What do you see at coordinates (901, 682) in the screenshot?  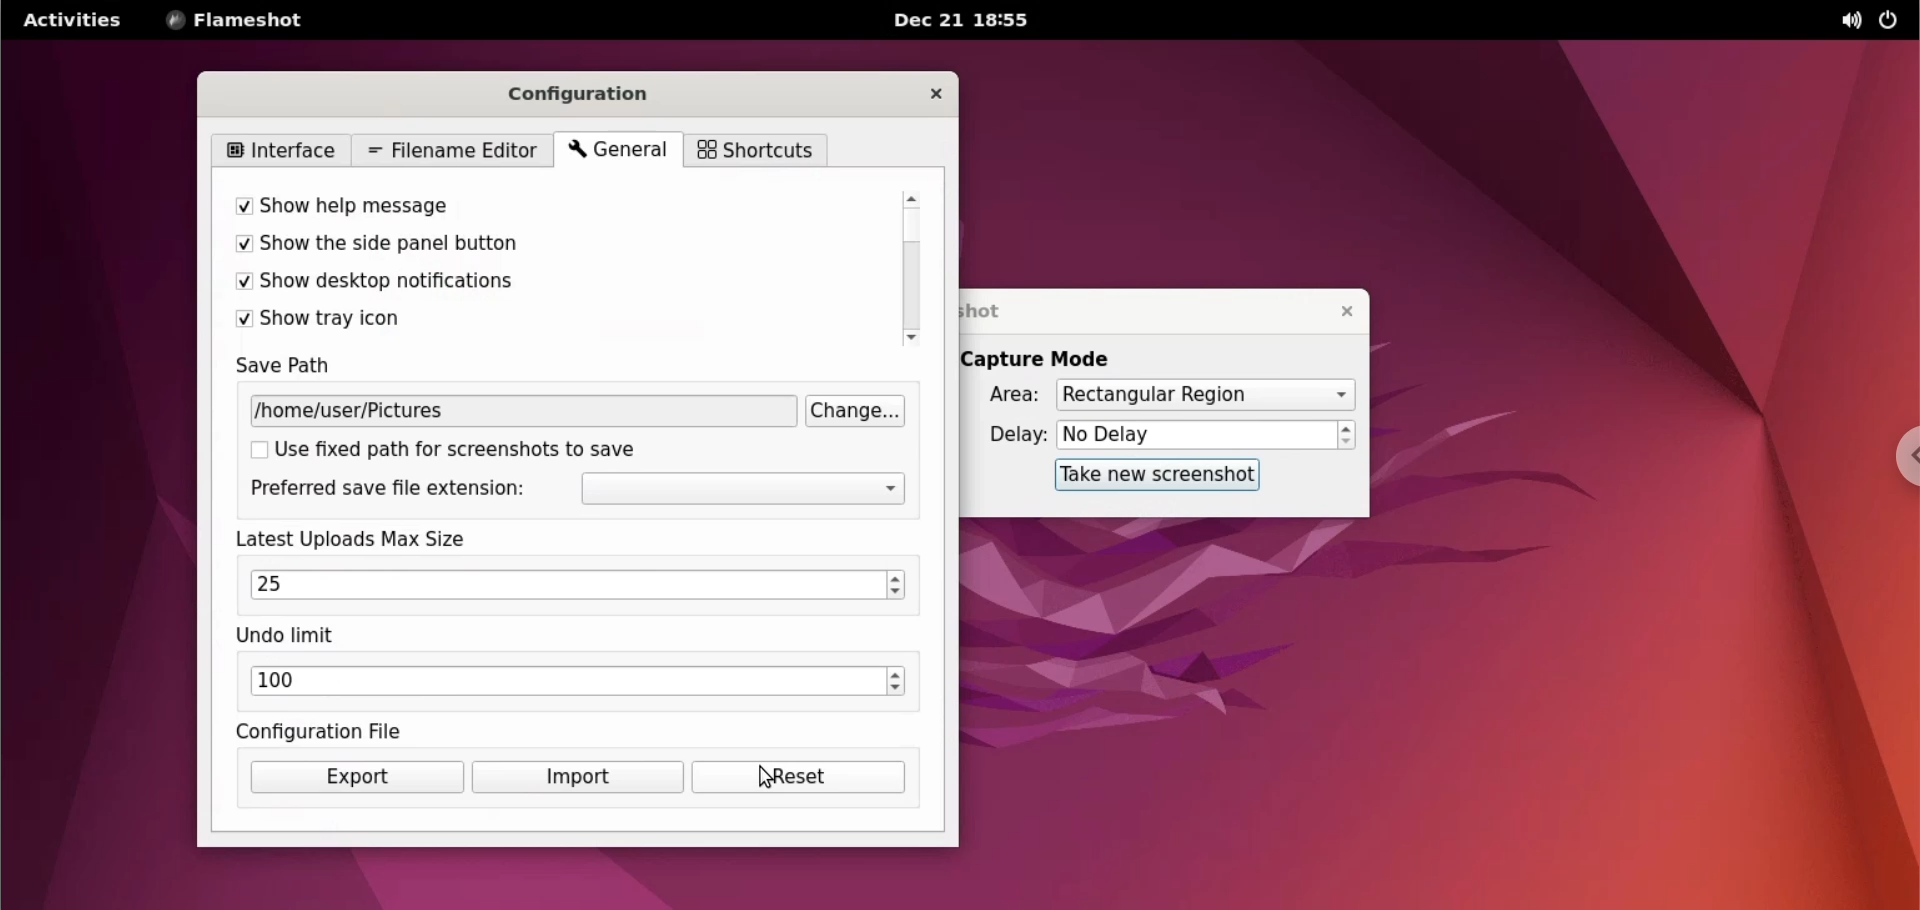 I see `increment or decrement undo limit` at bounding box center [901, 682].